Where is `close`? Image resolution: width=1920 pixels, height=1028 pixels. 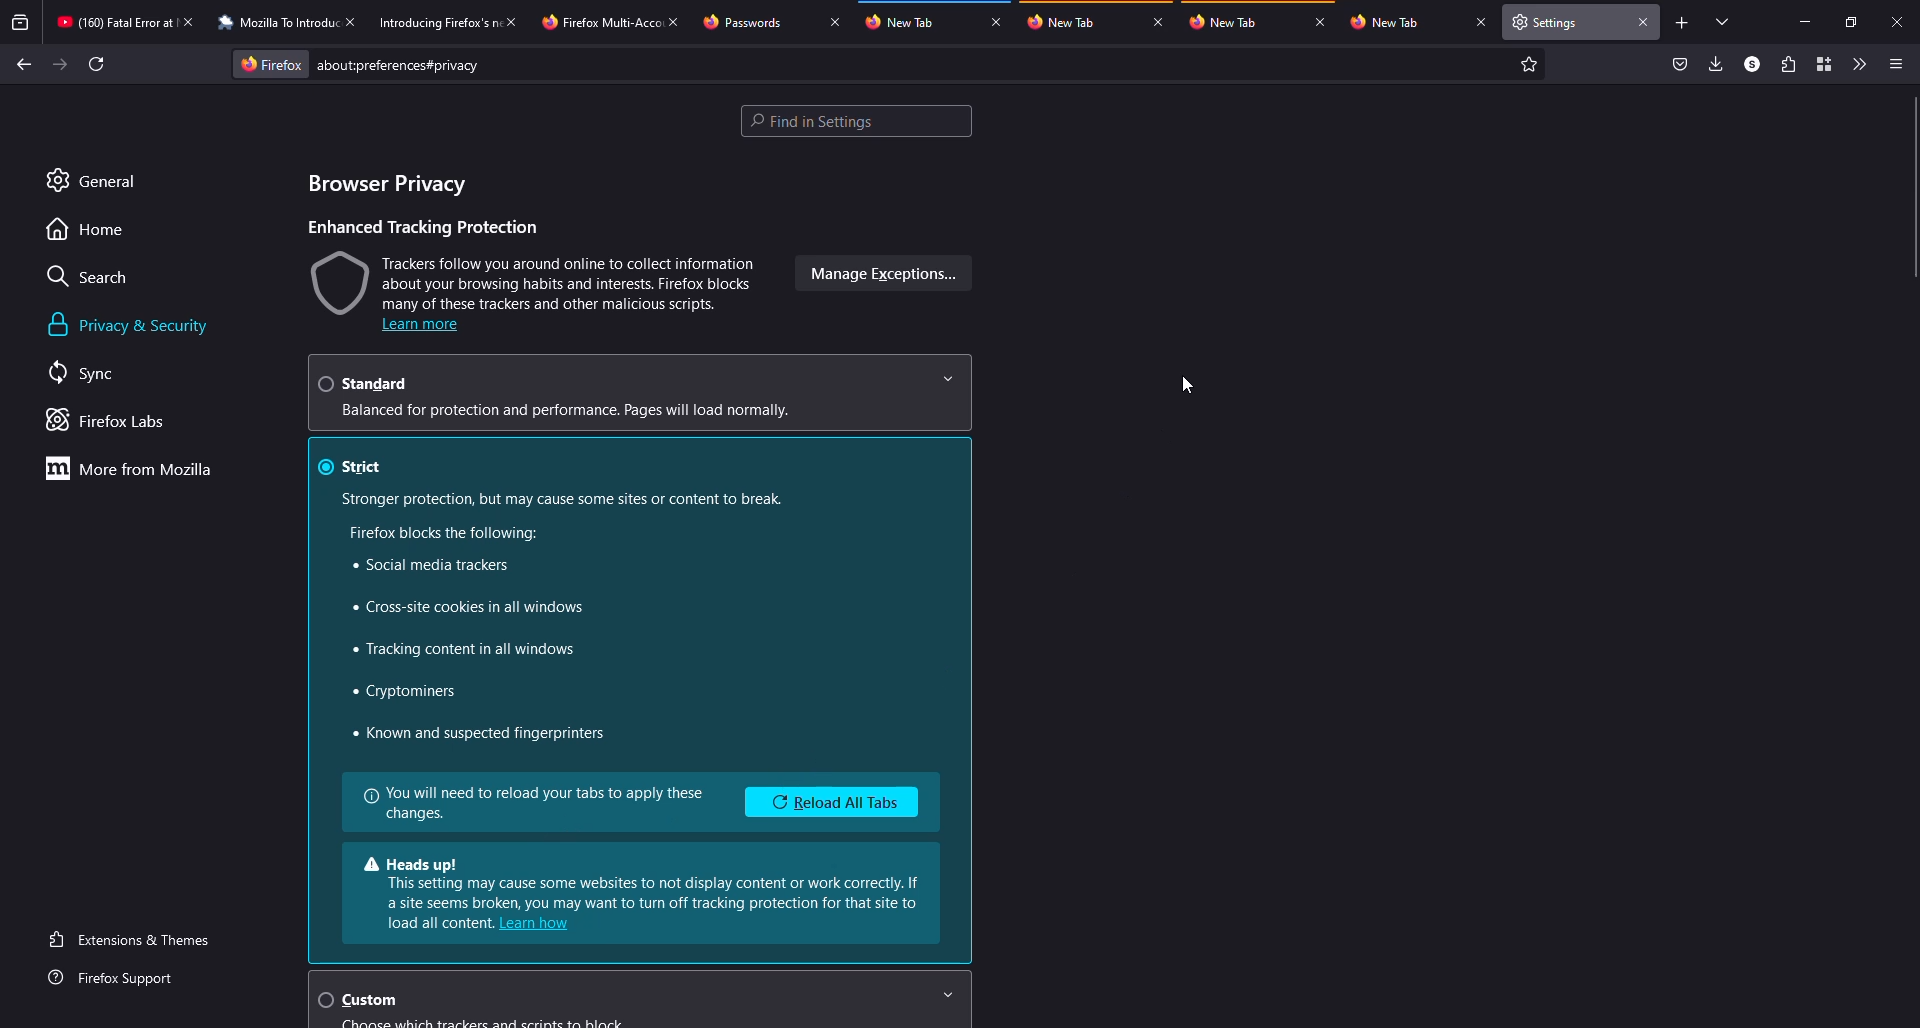
close is located at coordinates (1321, 23).